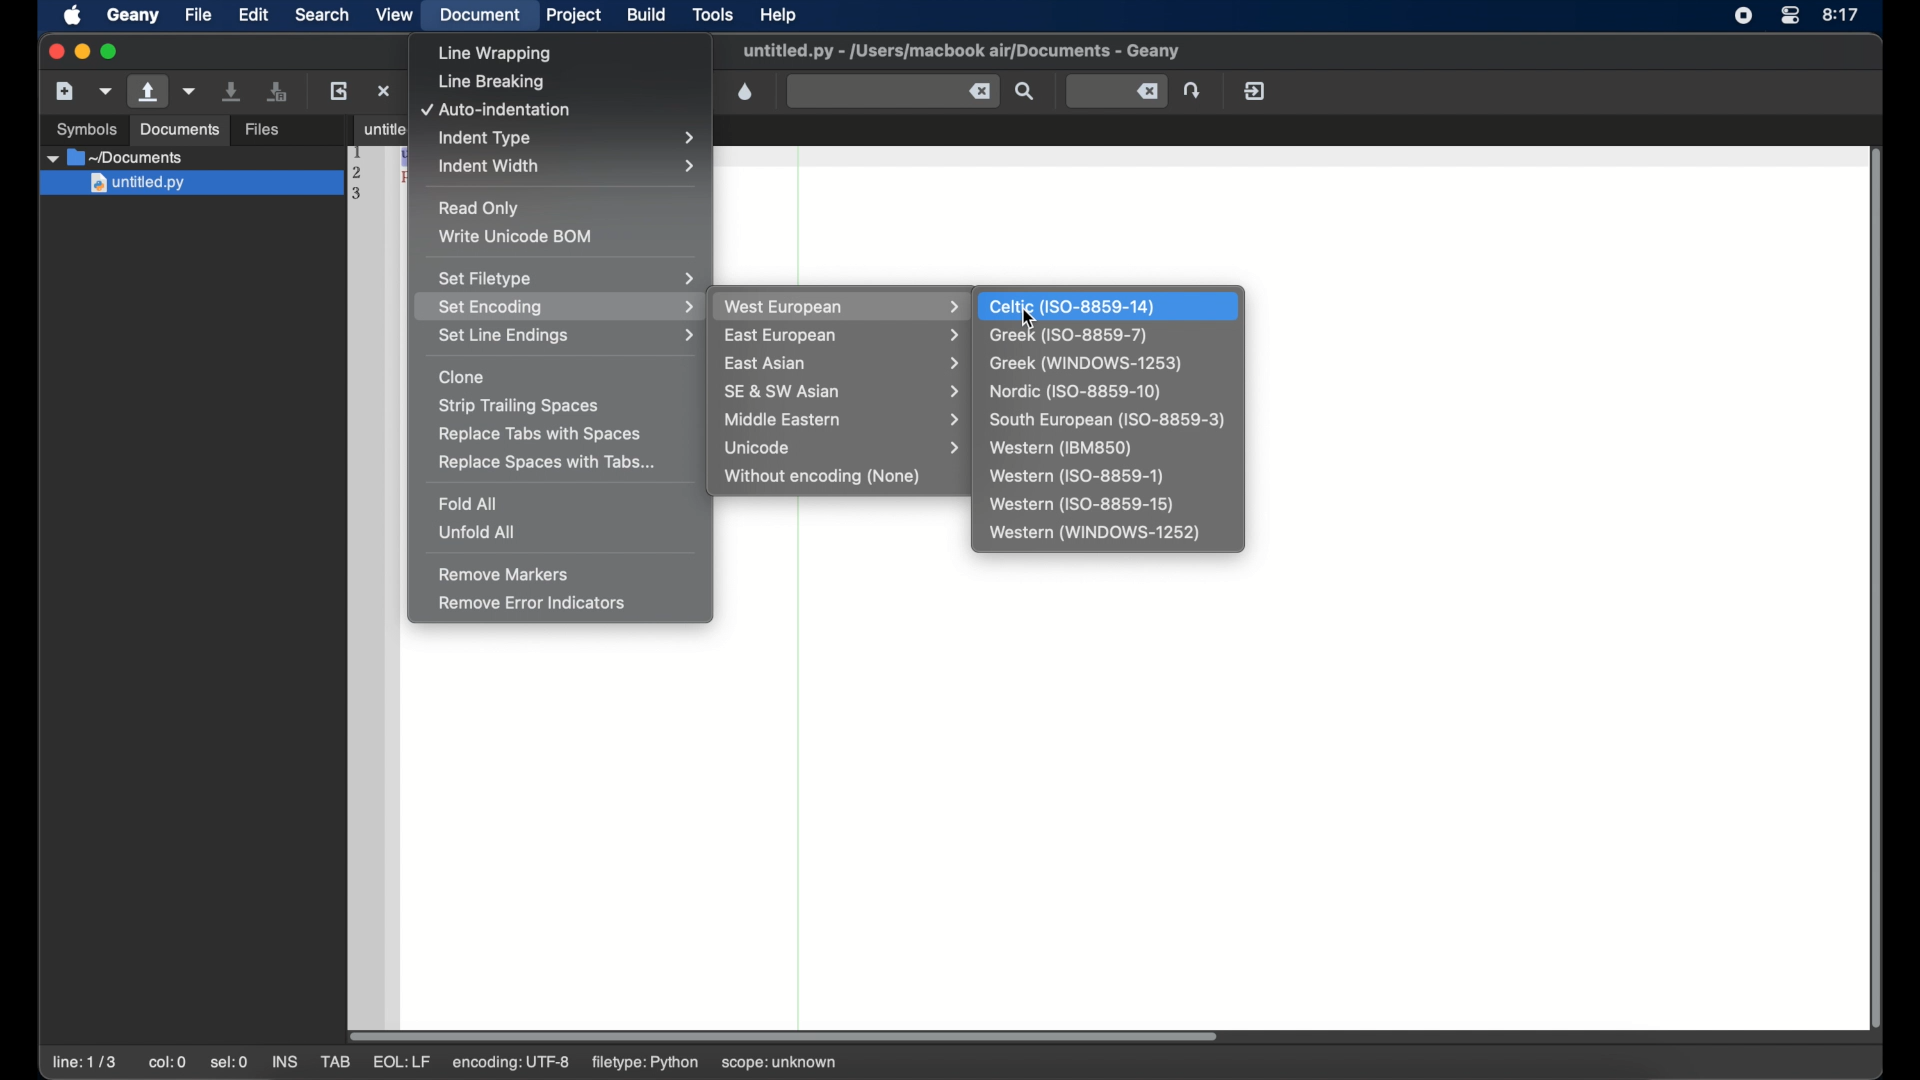 Image resolution: width=1920 pixels, height=1080 pixels. What do you see at coordinates (190, 91) in the screenshot?
I see `open a recent file` at bounding box center [190, 91].